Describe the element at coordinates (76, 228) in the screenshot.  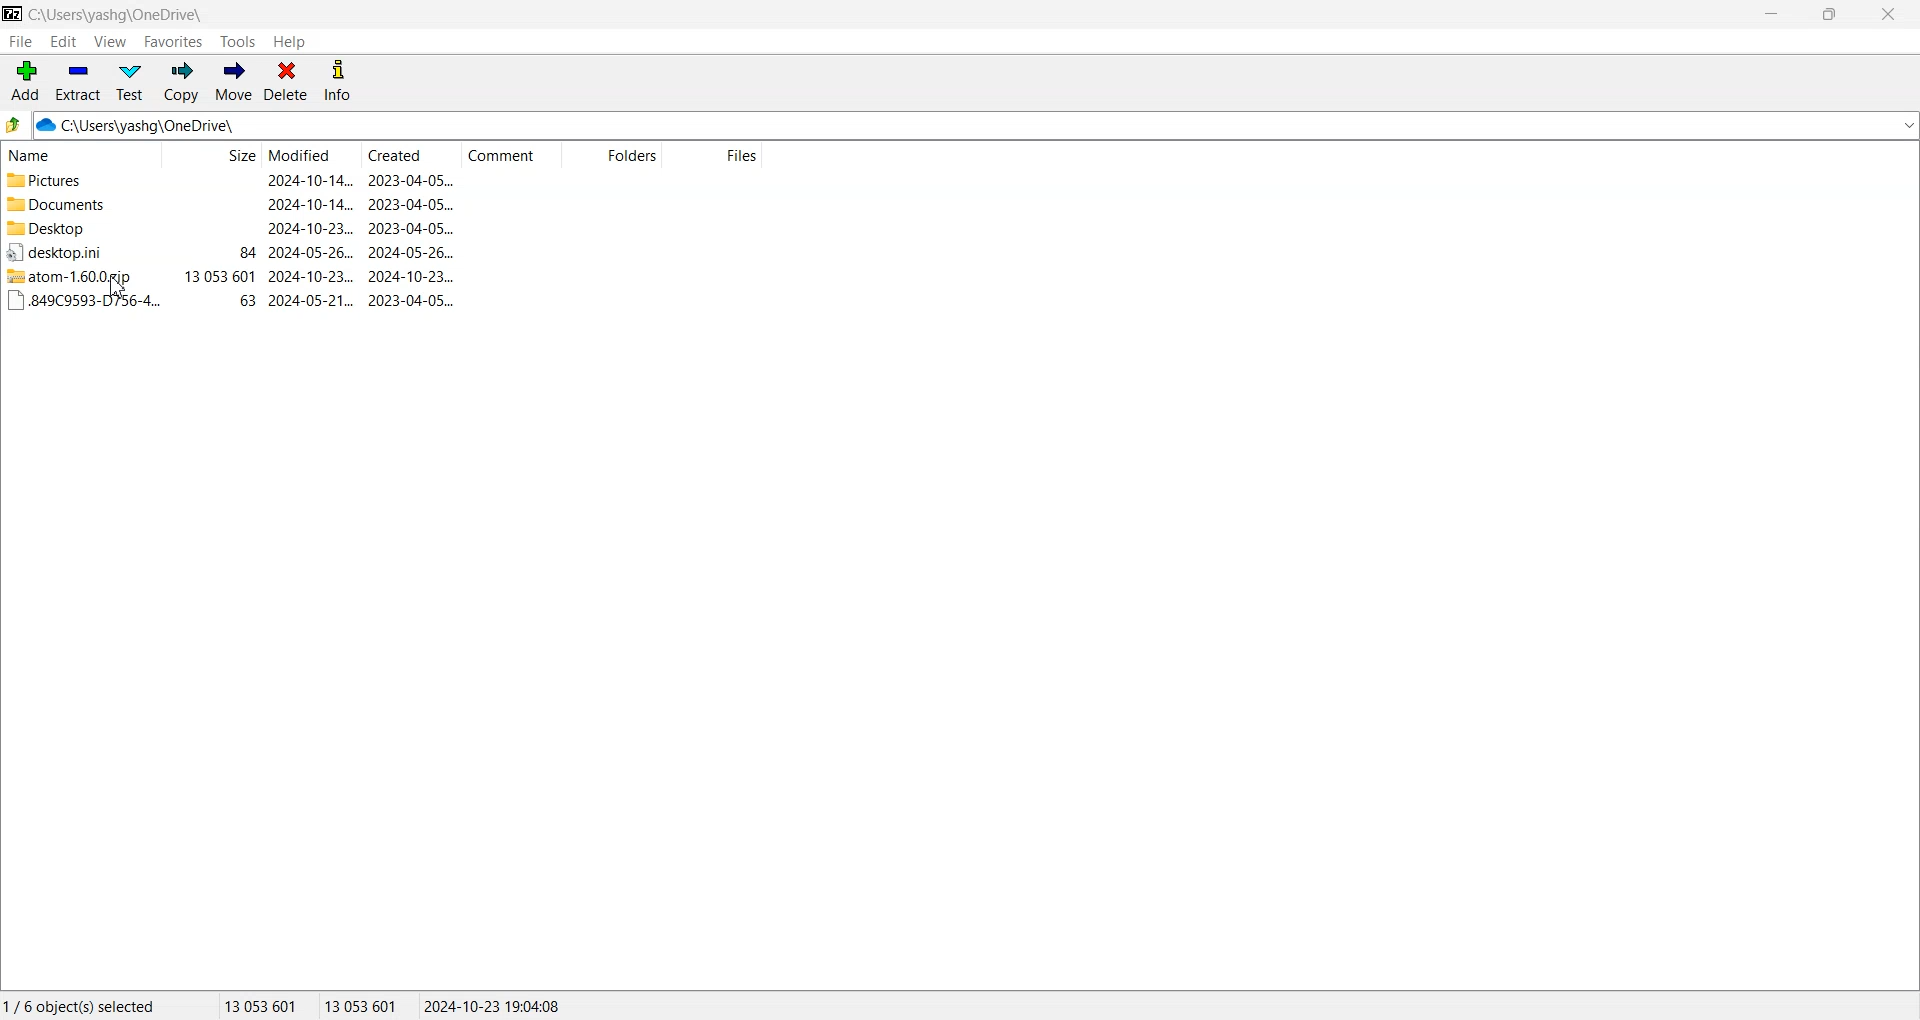
I see `Desktop File` at that location.